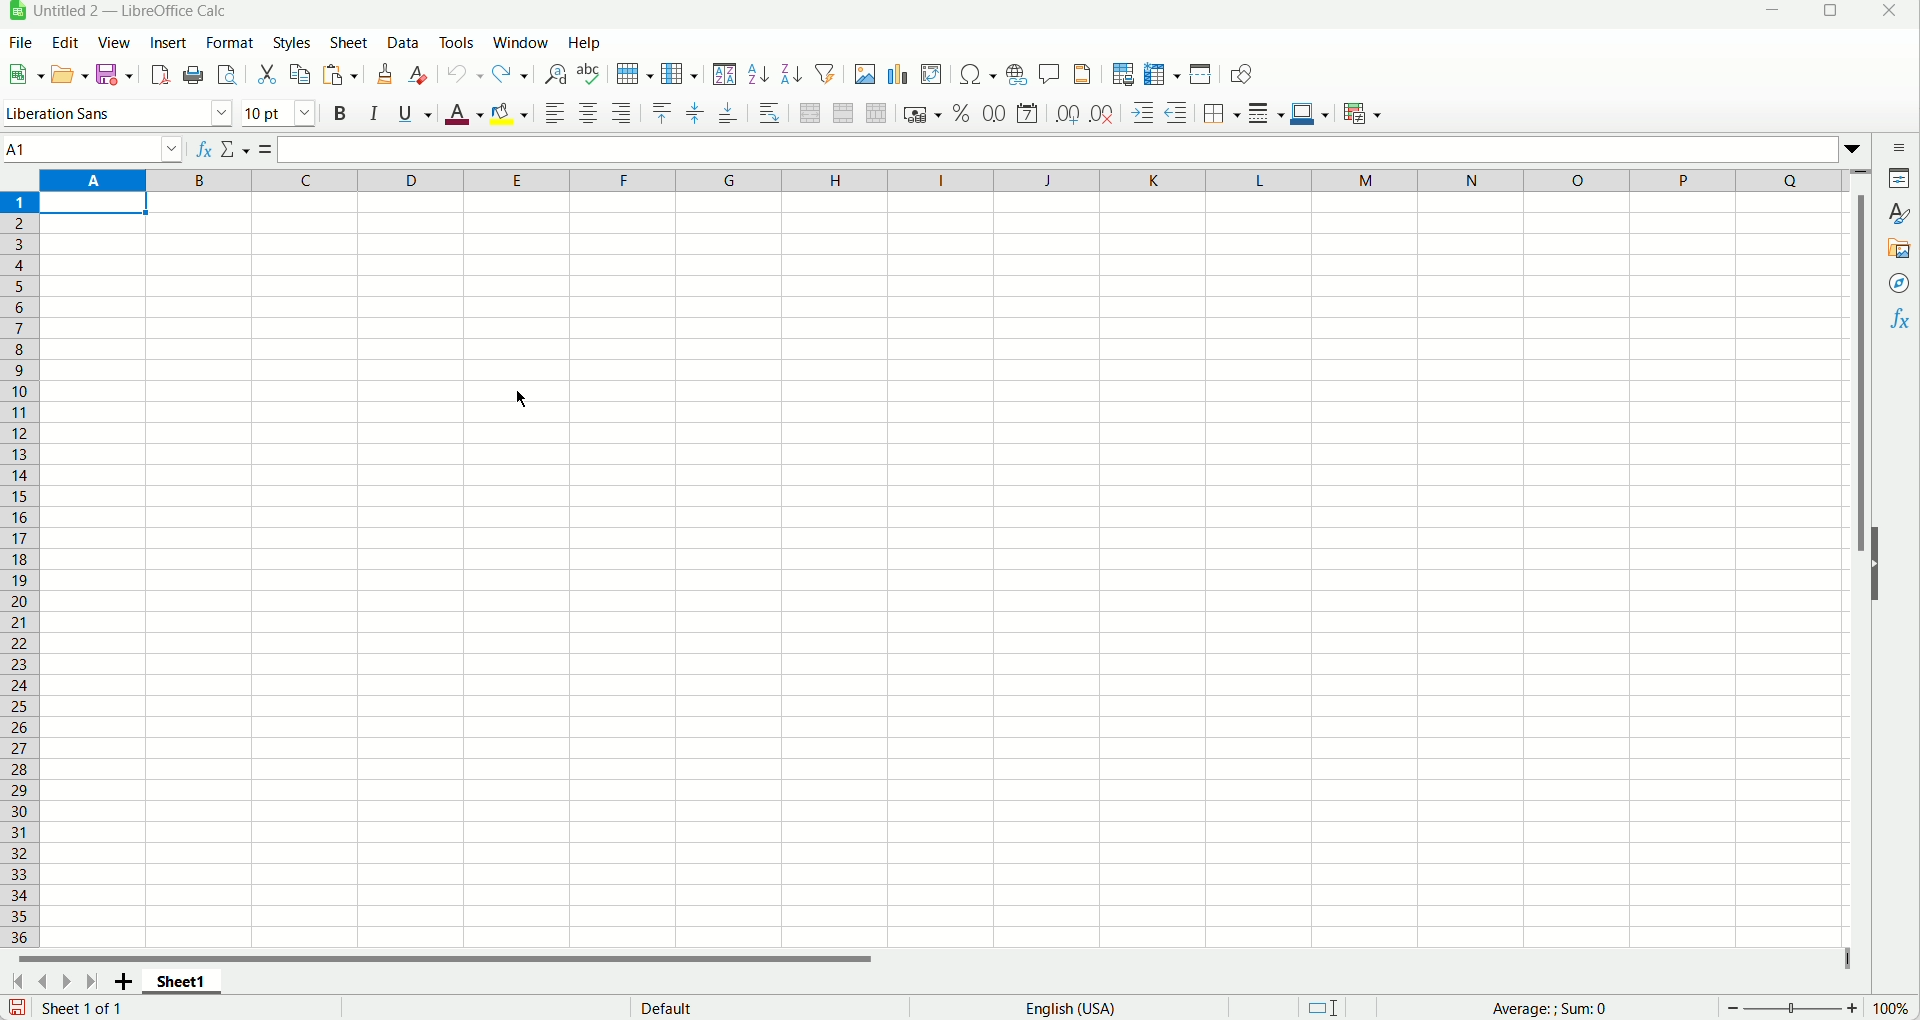 The height and width of the screenshot is (1020, 1920). I want to click on Add new sheet, so click(122, 983).